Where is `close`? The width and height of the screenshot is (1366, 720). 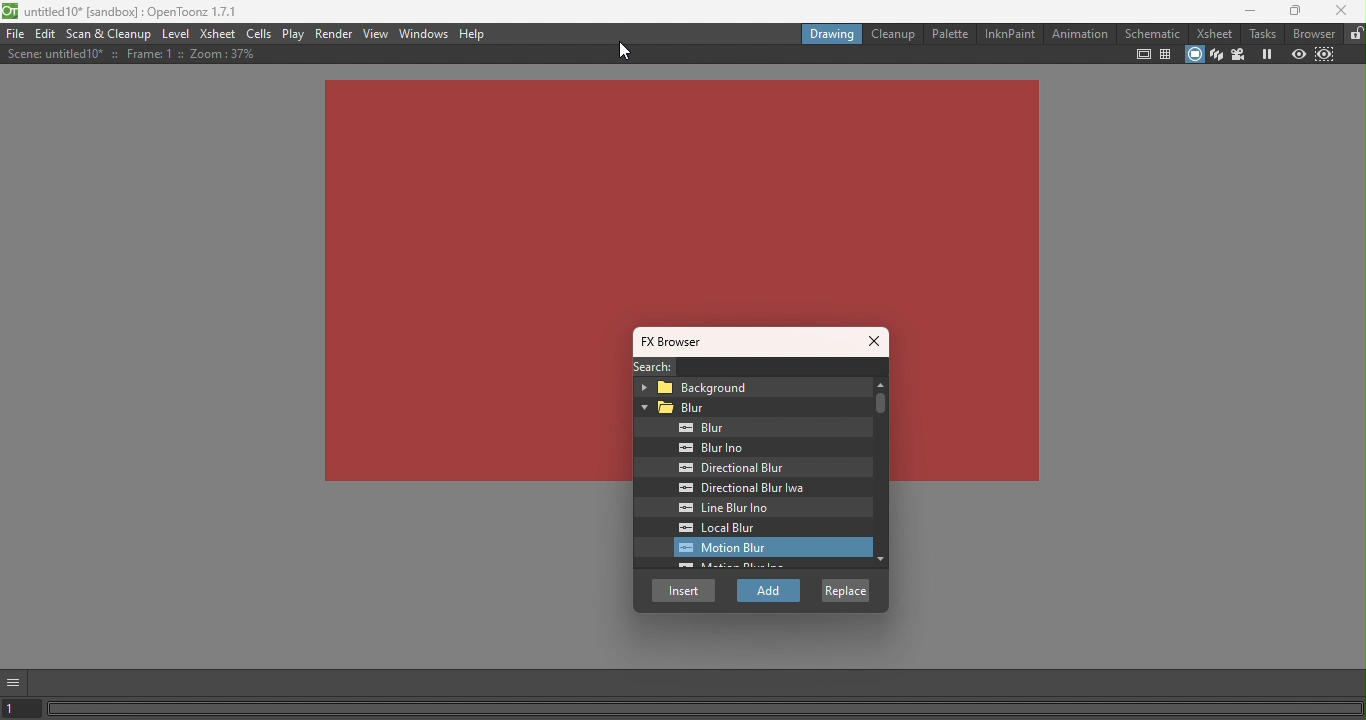
close is located at coordinates (1342, 9).